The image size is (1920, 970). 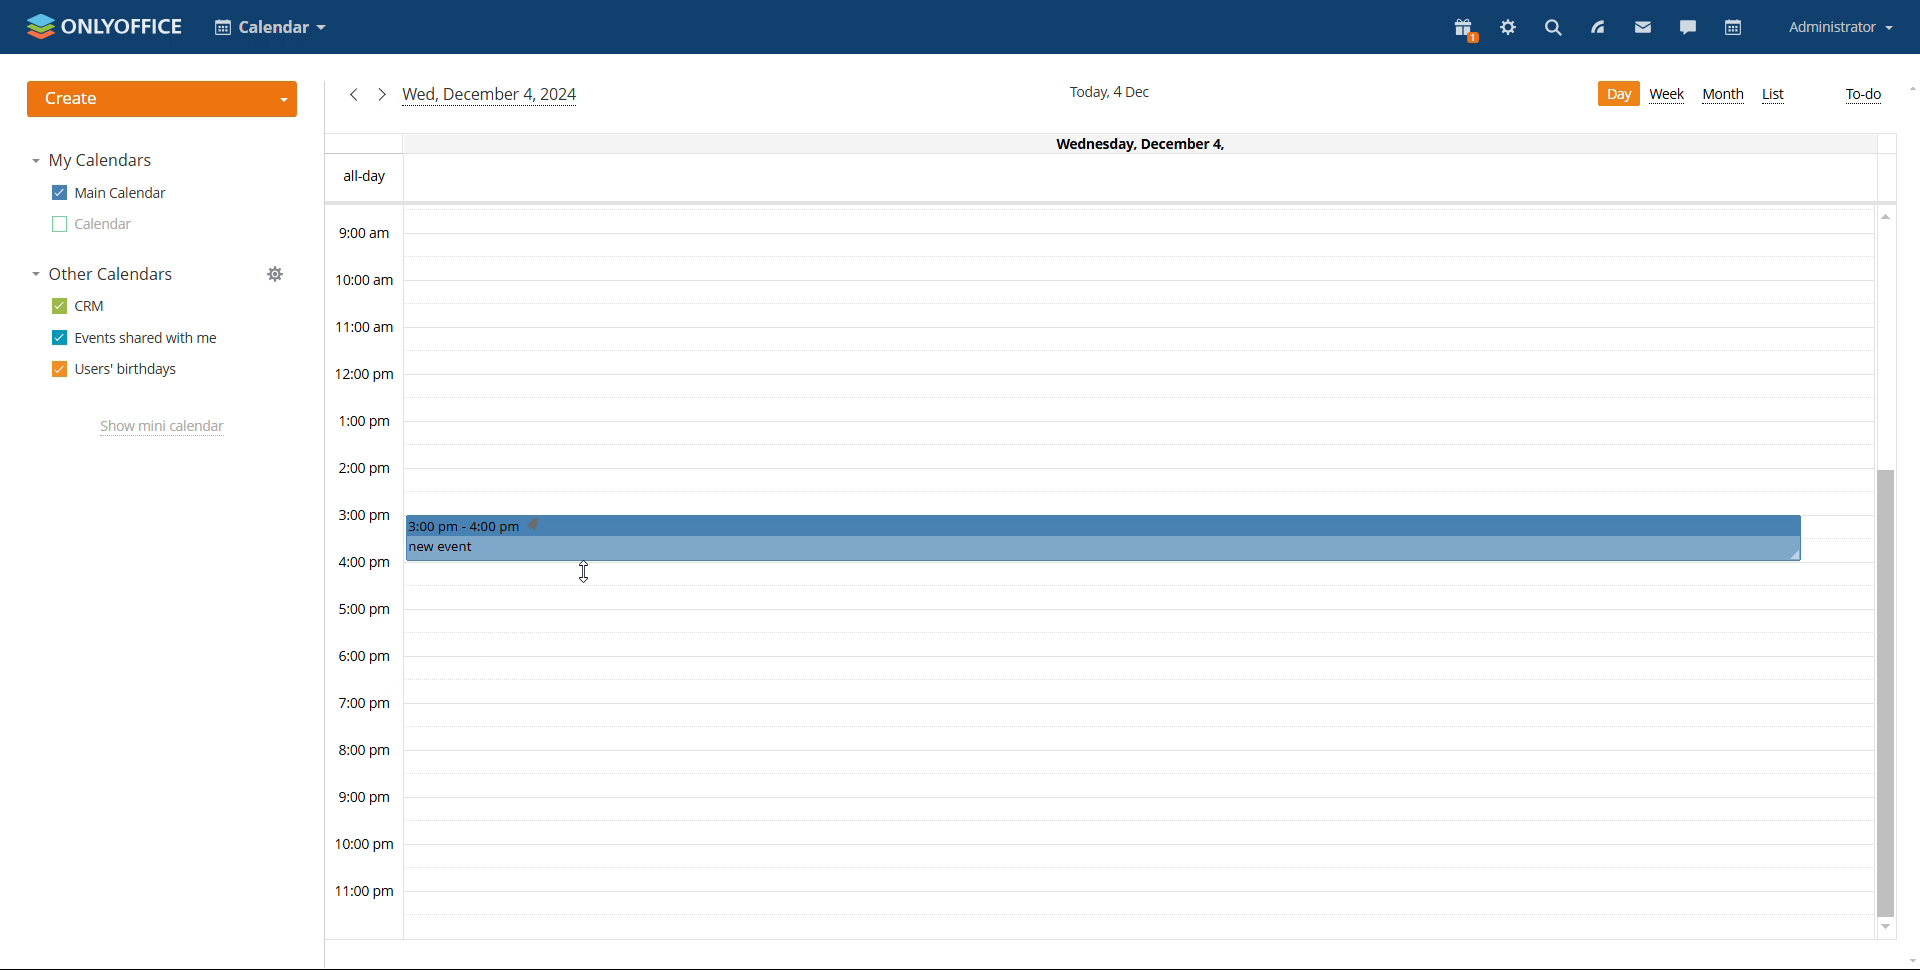 What do you see at coordinates (162, 428) in the screenshot?
I see `show mini calendar` at bounding box center [162, 428].